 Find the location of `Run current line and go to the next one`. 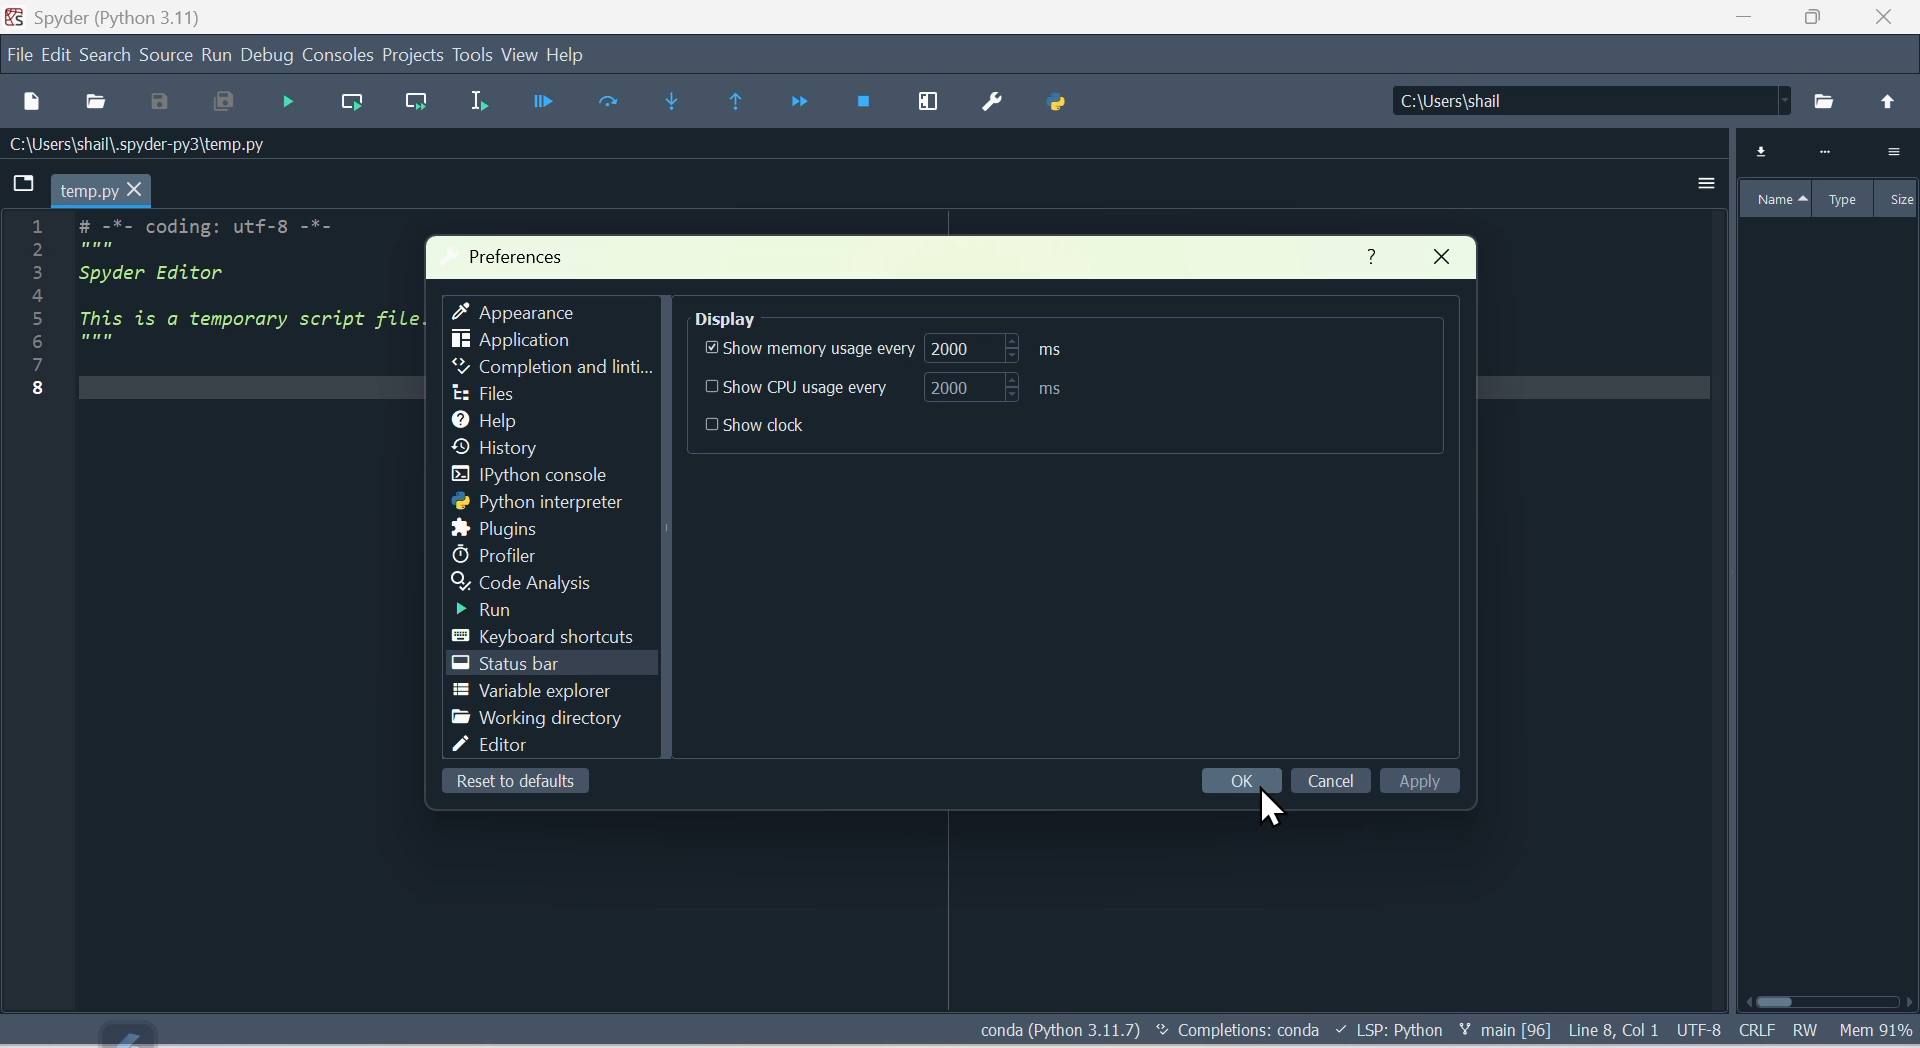

Run current line and go to the next one is located at coordinates (412, 100).